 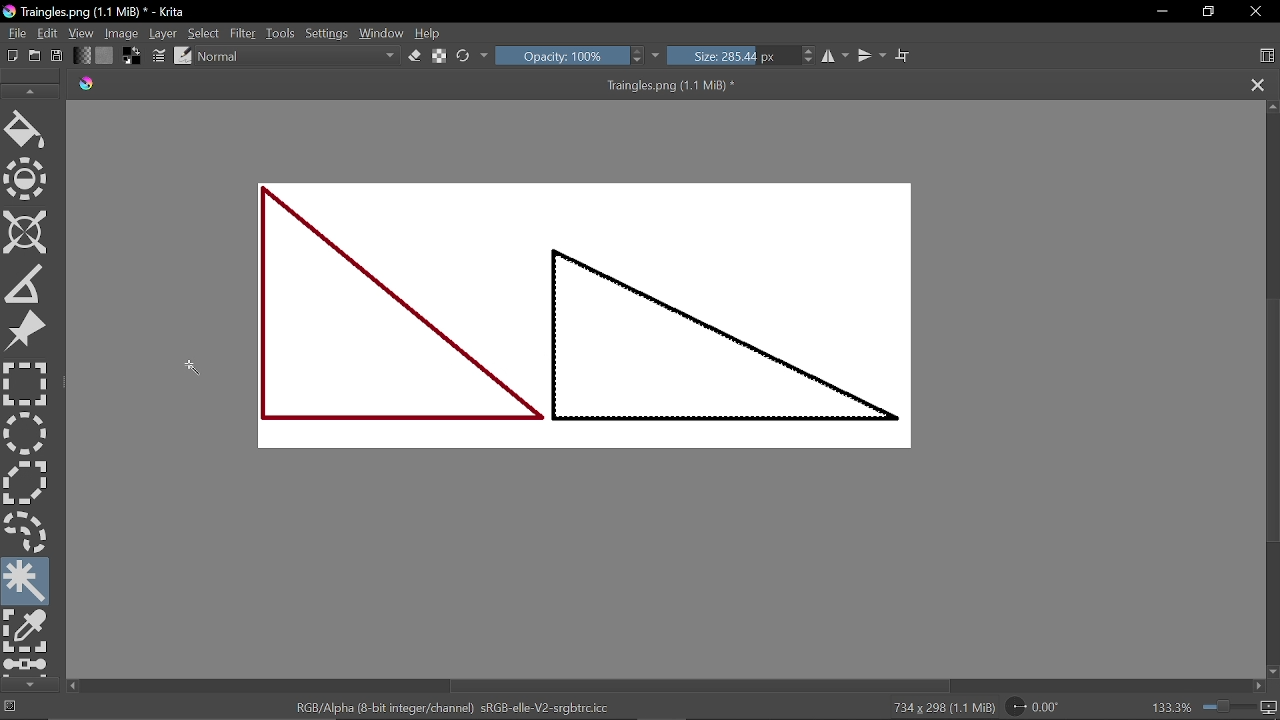 What do you see at coordinates (282, 33) in the screenshot?
I see `Tools` at bounding box center [282, 33].